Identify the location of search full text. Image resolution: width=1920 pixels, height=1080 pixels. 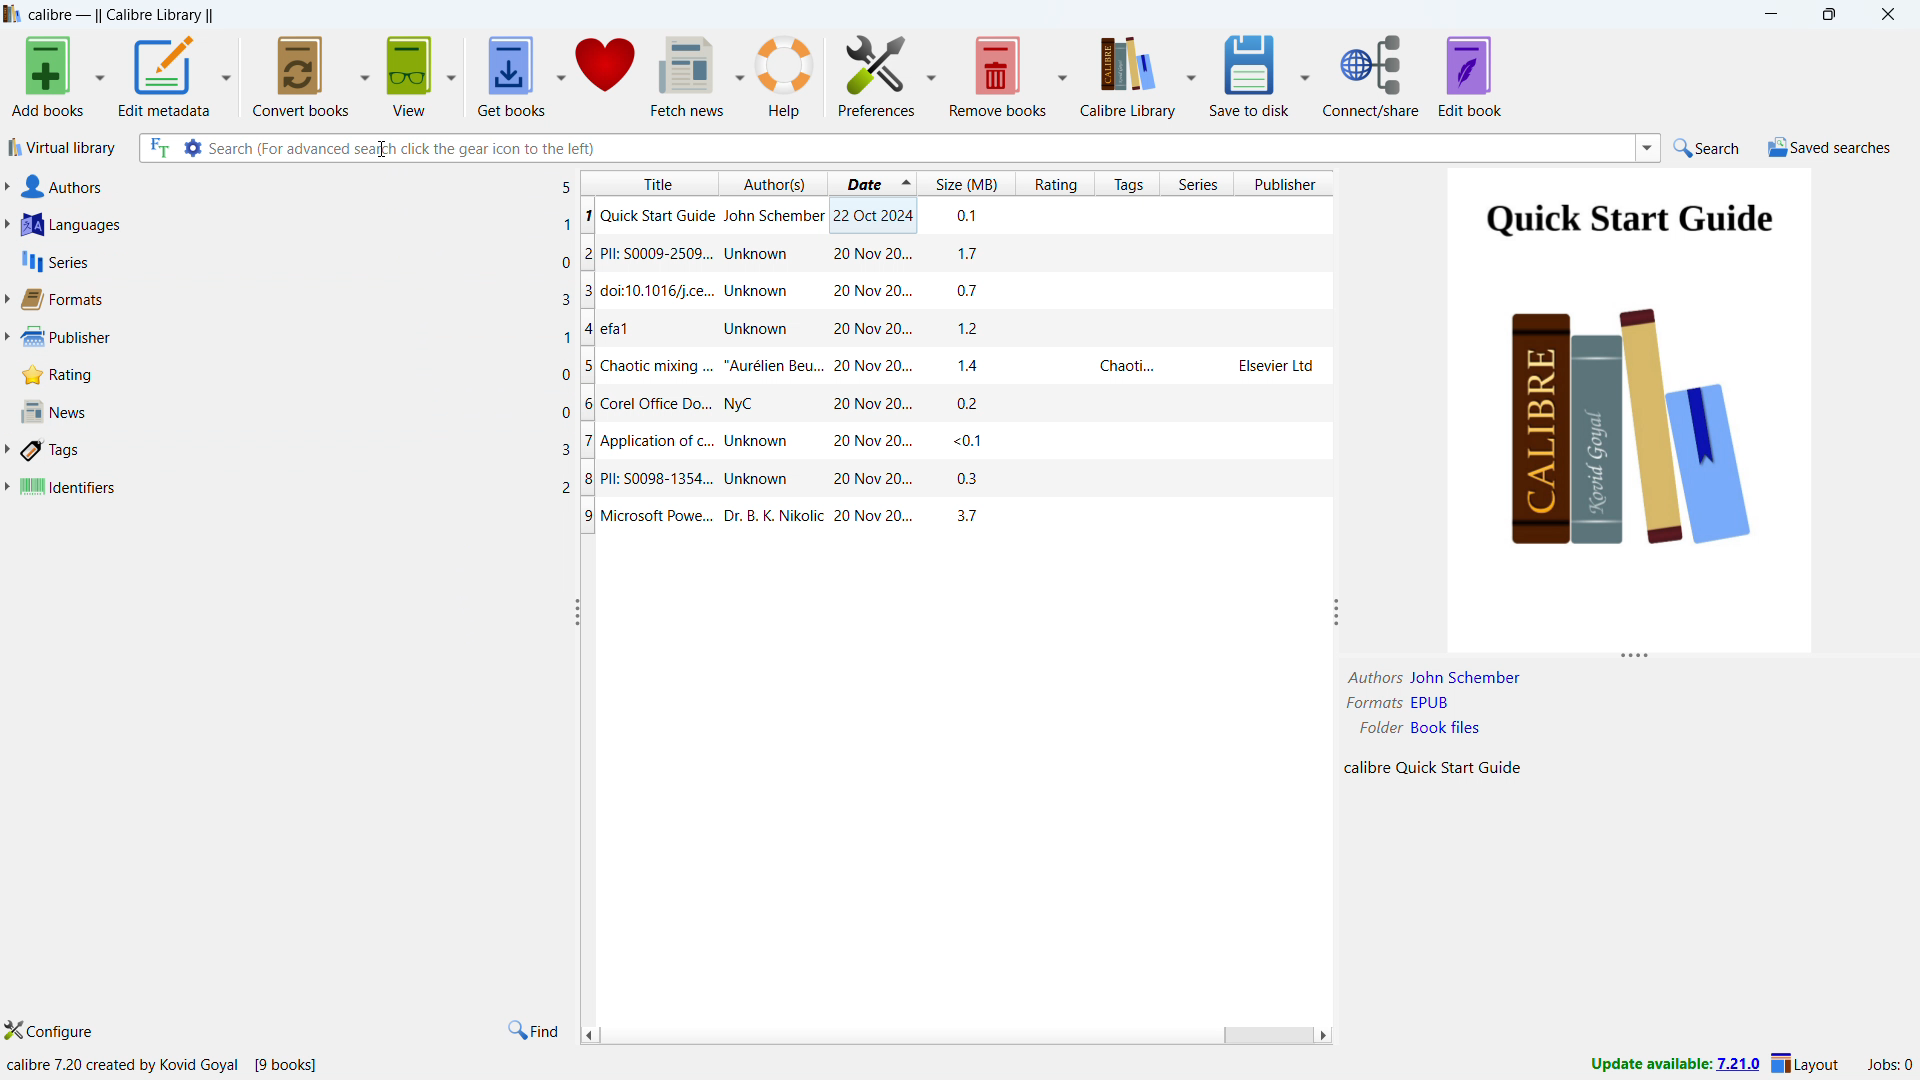
(158, 148).